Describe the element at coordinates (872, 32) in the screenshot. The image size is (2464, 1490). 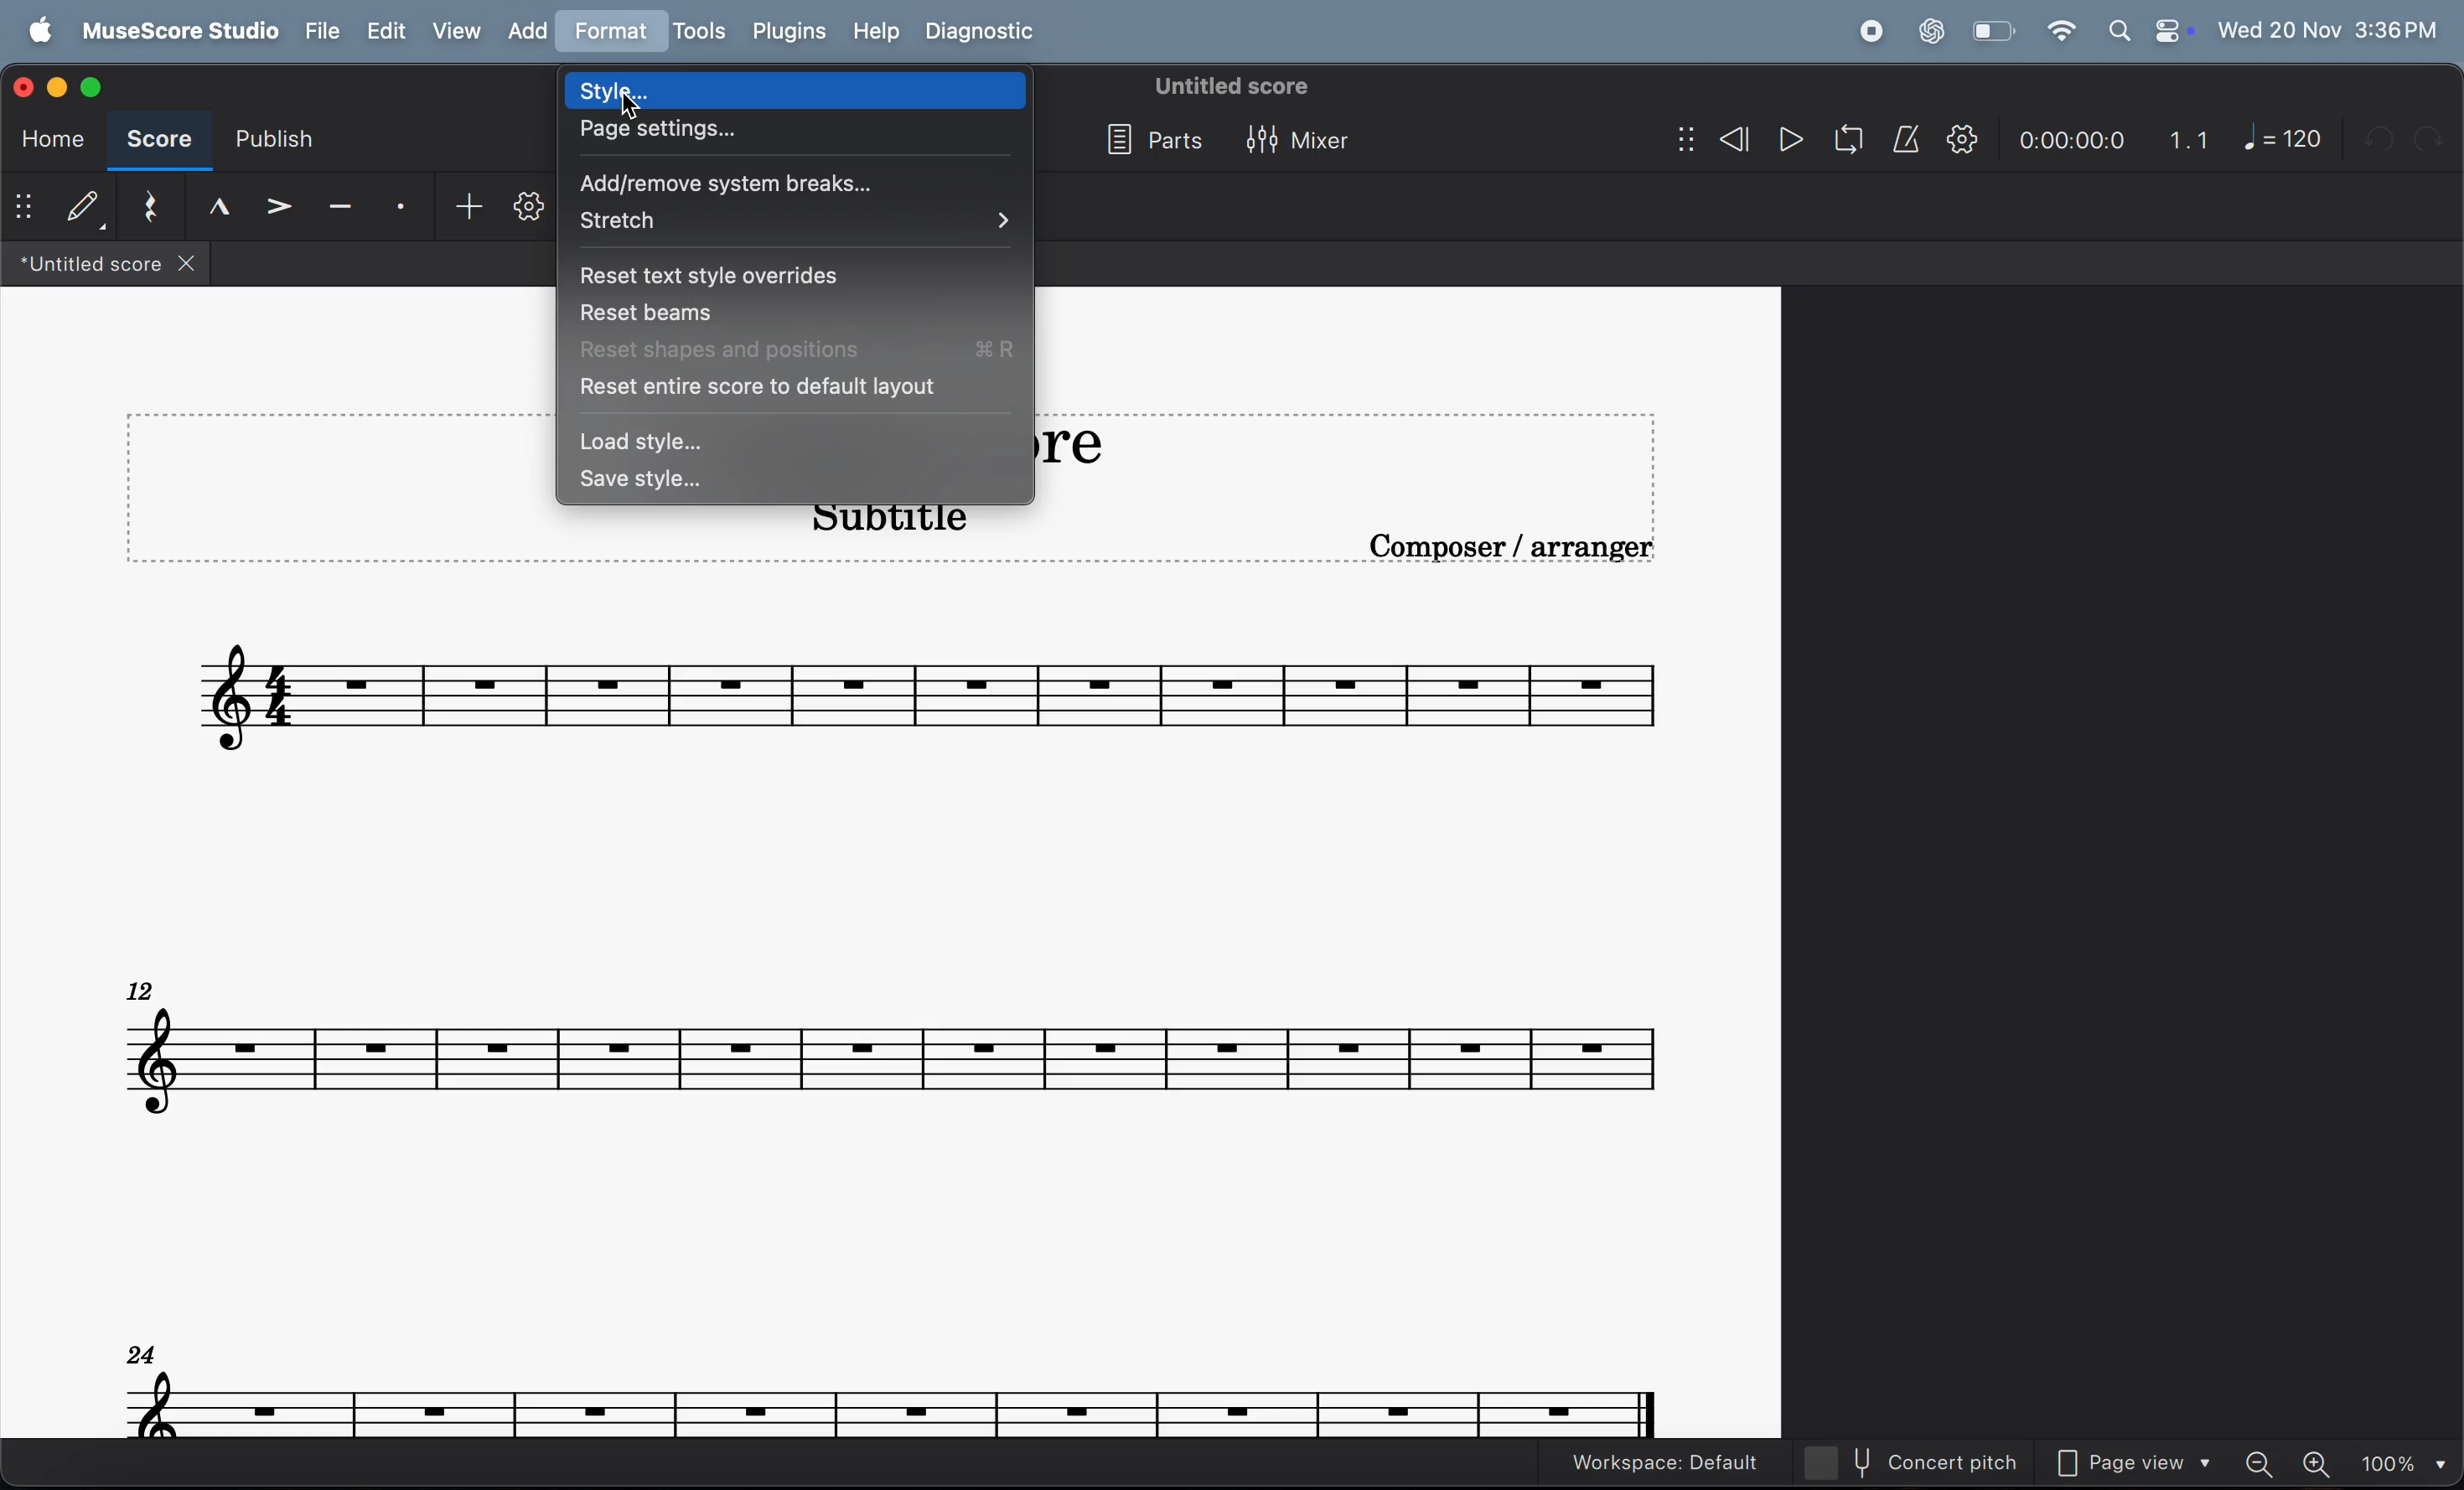
I see `help` at that location.